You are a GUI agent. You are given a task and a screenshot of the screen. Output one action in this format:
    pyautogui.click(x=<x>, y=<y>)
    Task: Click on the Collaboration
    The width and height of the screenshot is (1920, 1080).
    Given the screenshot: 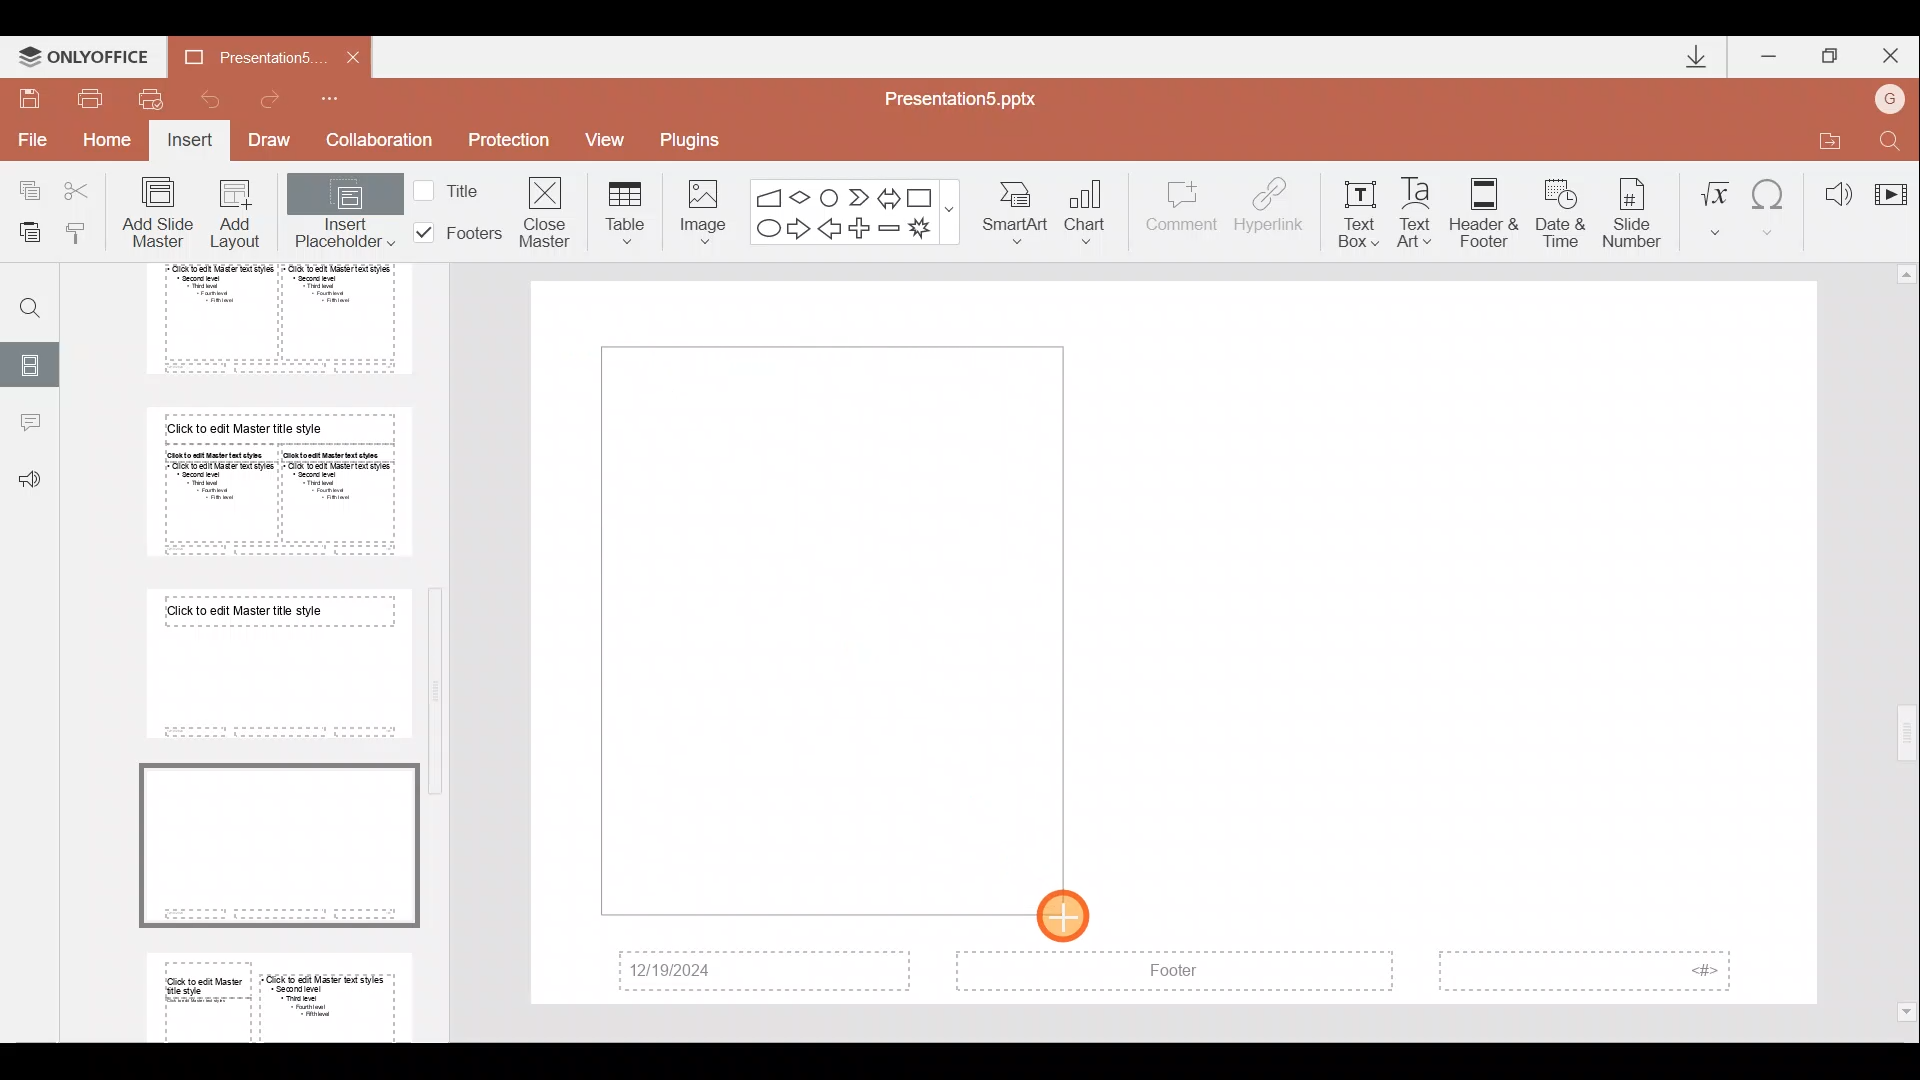 What is the action you would take?
    pyautogui.click(x=379, y=140)
    